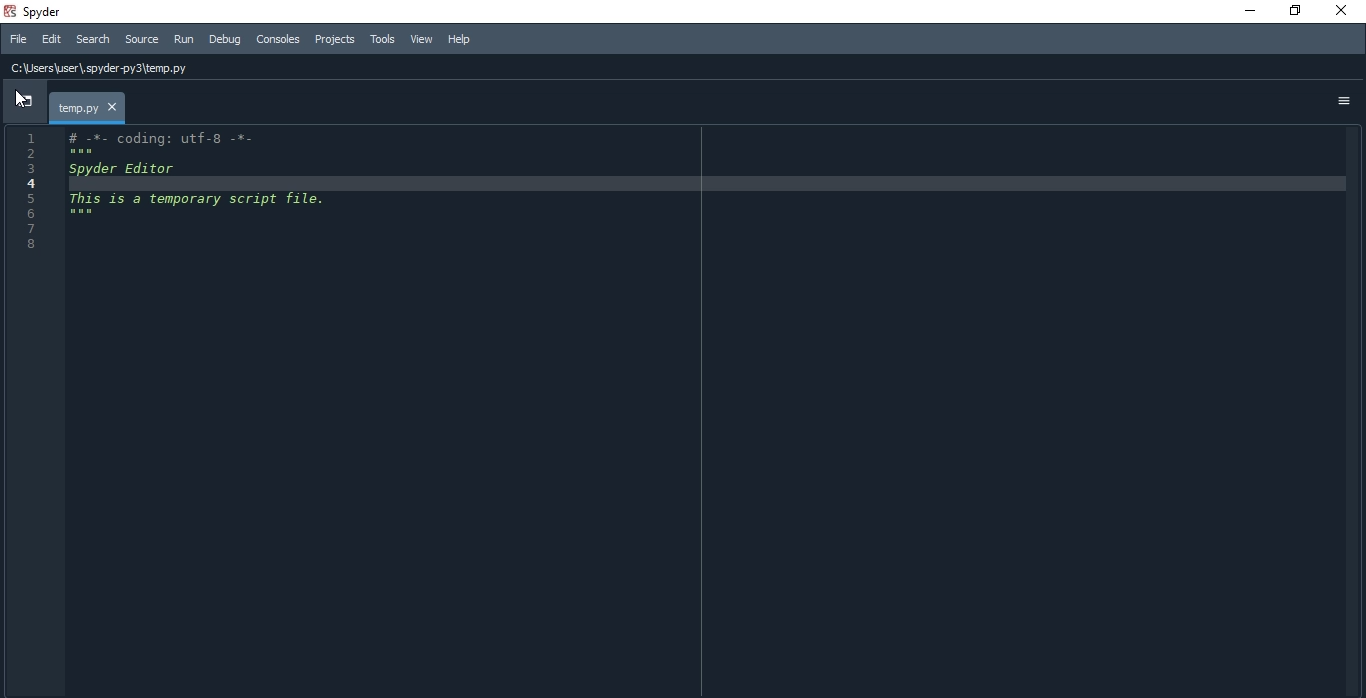 The image size is (1366, 698). What do you see at coordinates (225, 40) in the screenshot?
I see `Debug` at bounding box center [225, 40].